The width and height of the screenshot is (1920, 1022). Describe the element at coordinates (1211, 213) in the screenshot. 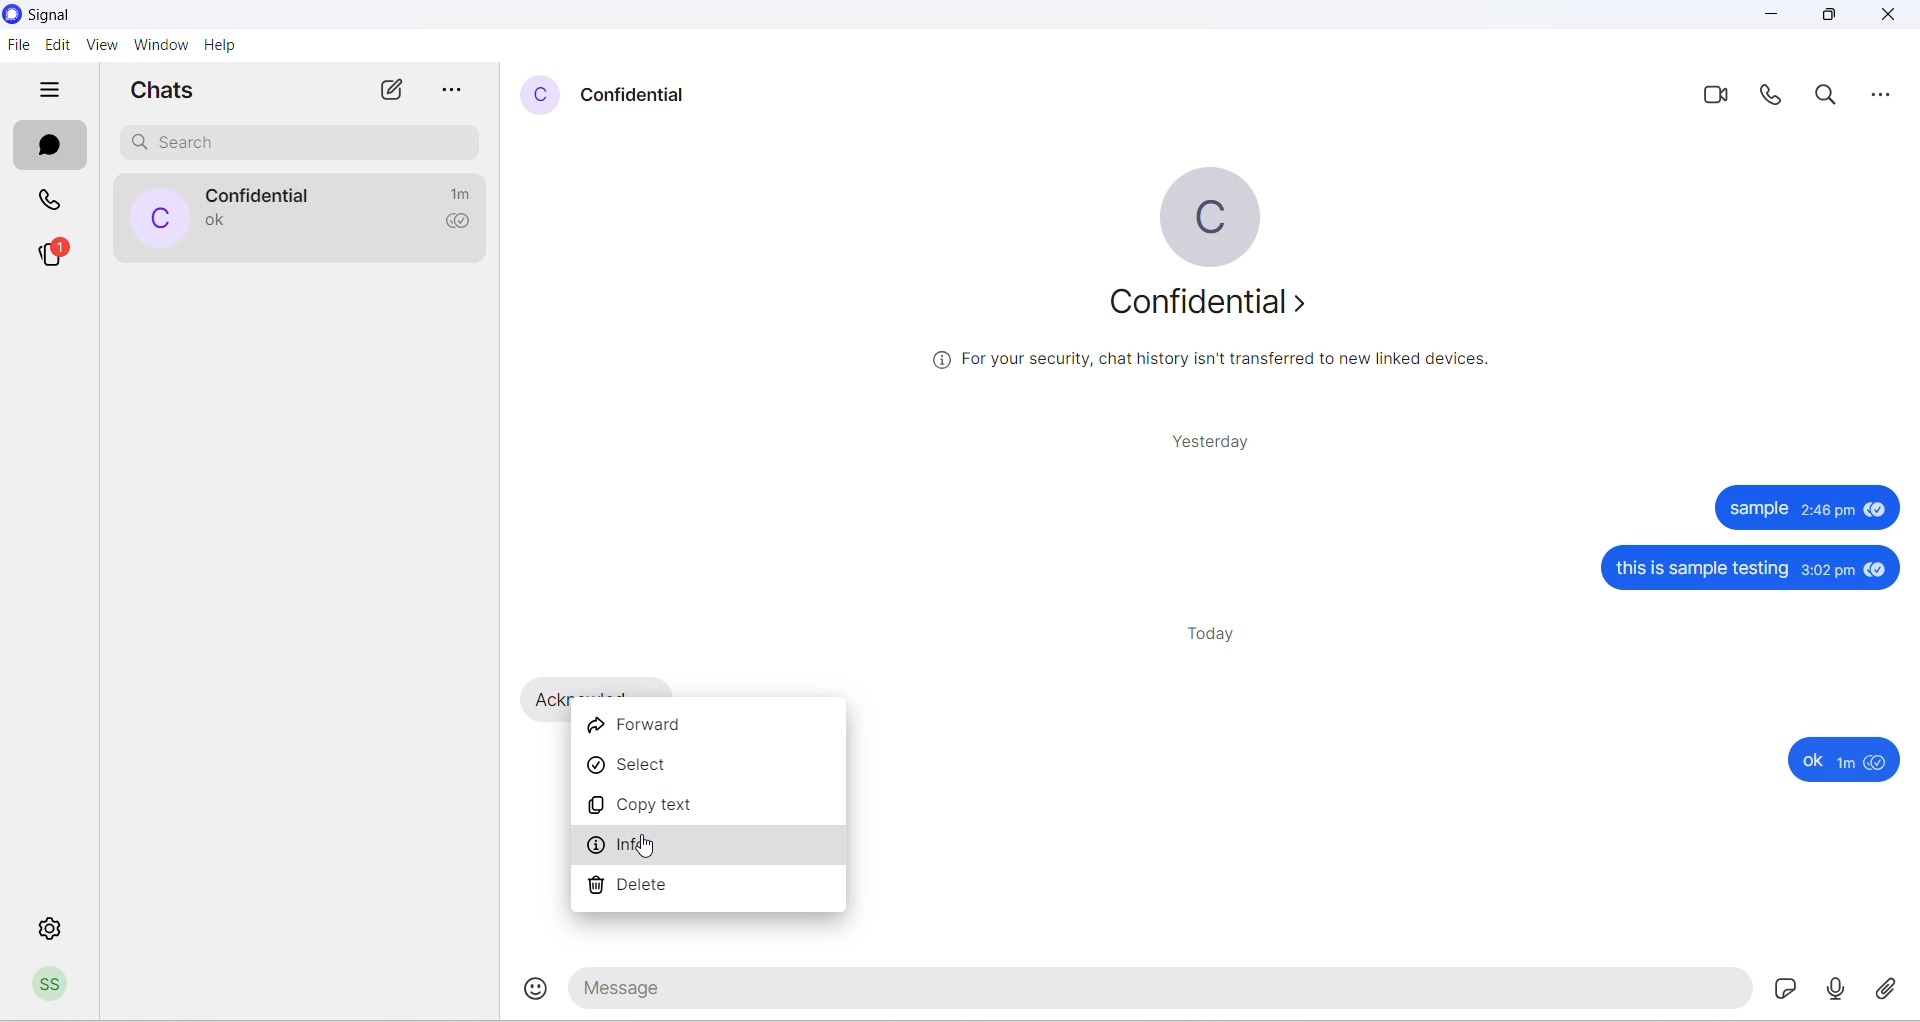

I see `profile picture` at that location.